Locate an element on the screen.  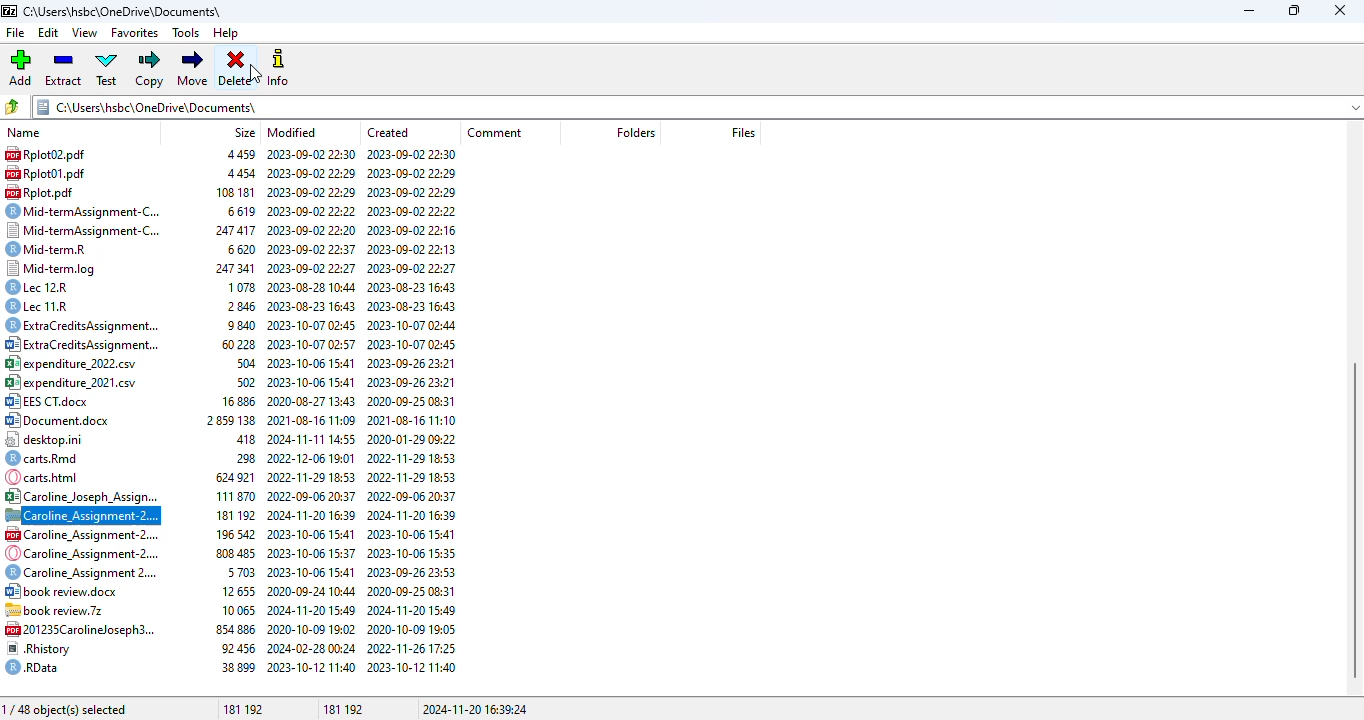
created is located at coordinates (389, 132).